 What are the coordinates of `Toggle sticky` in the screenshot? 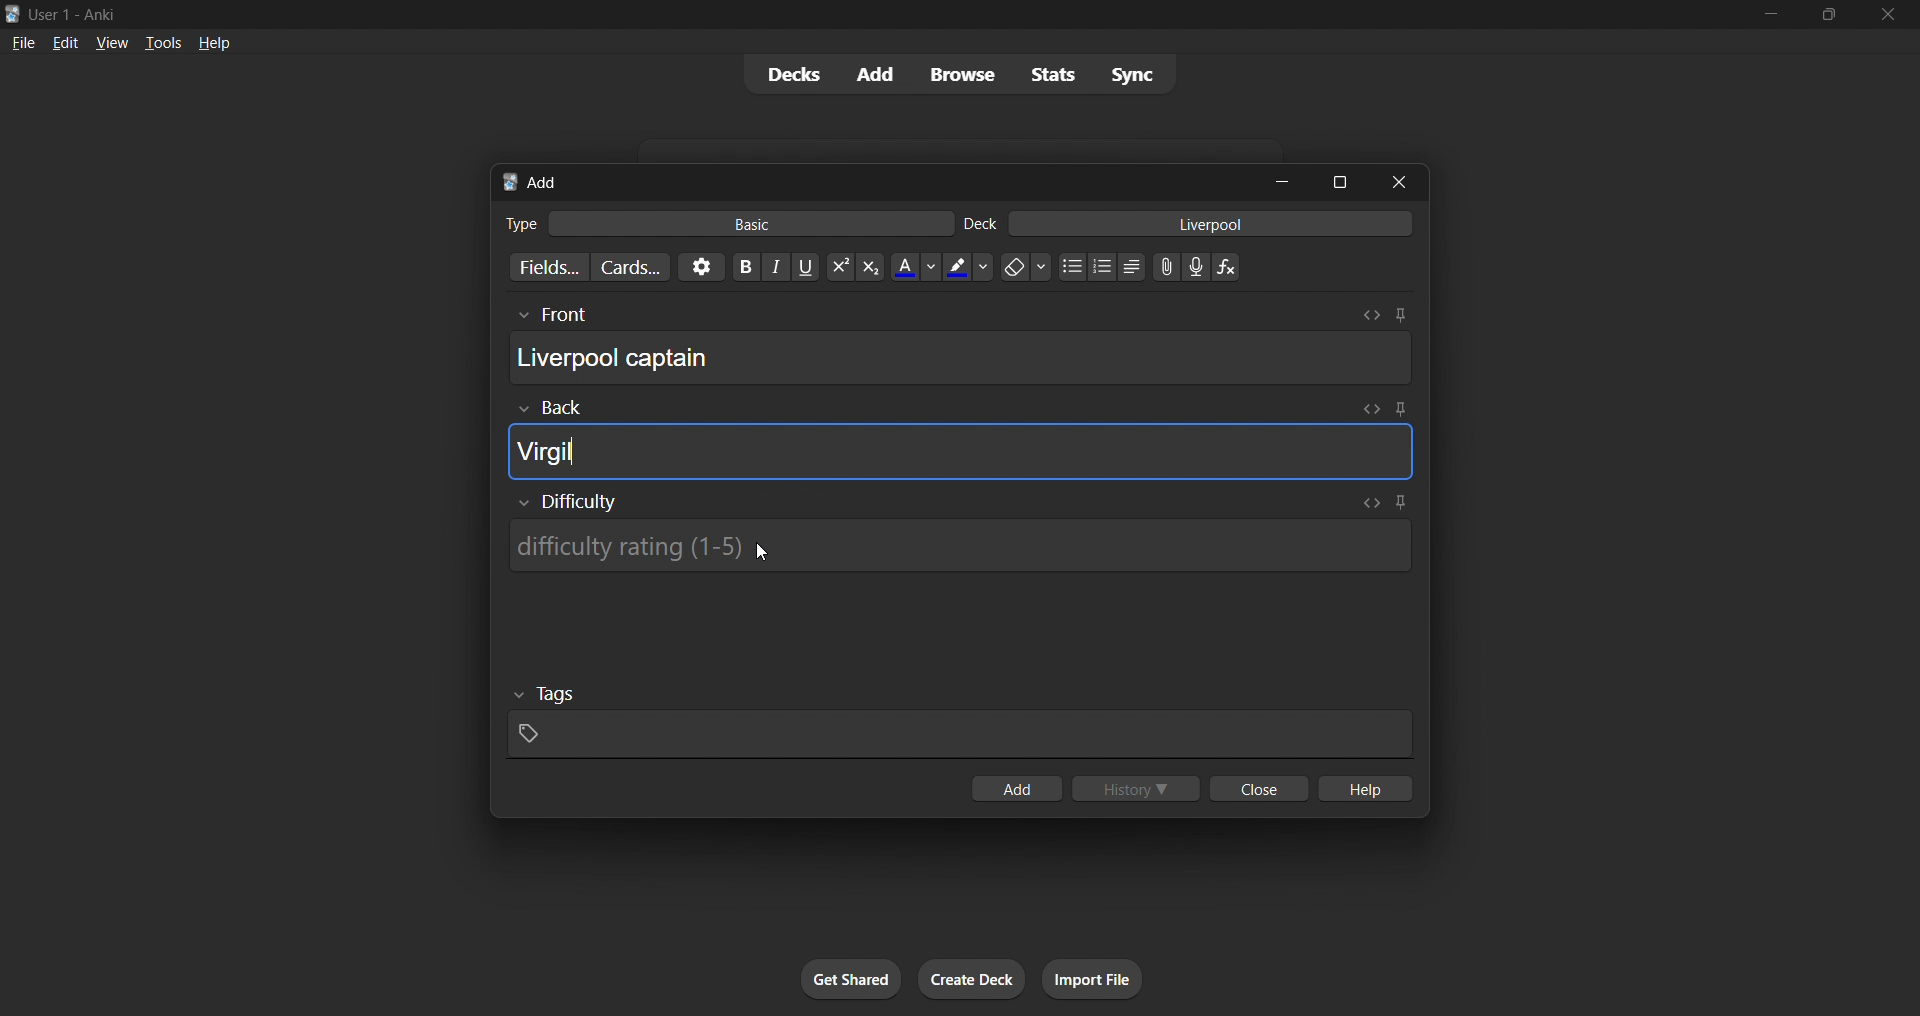 It's located at (1400, 315).